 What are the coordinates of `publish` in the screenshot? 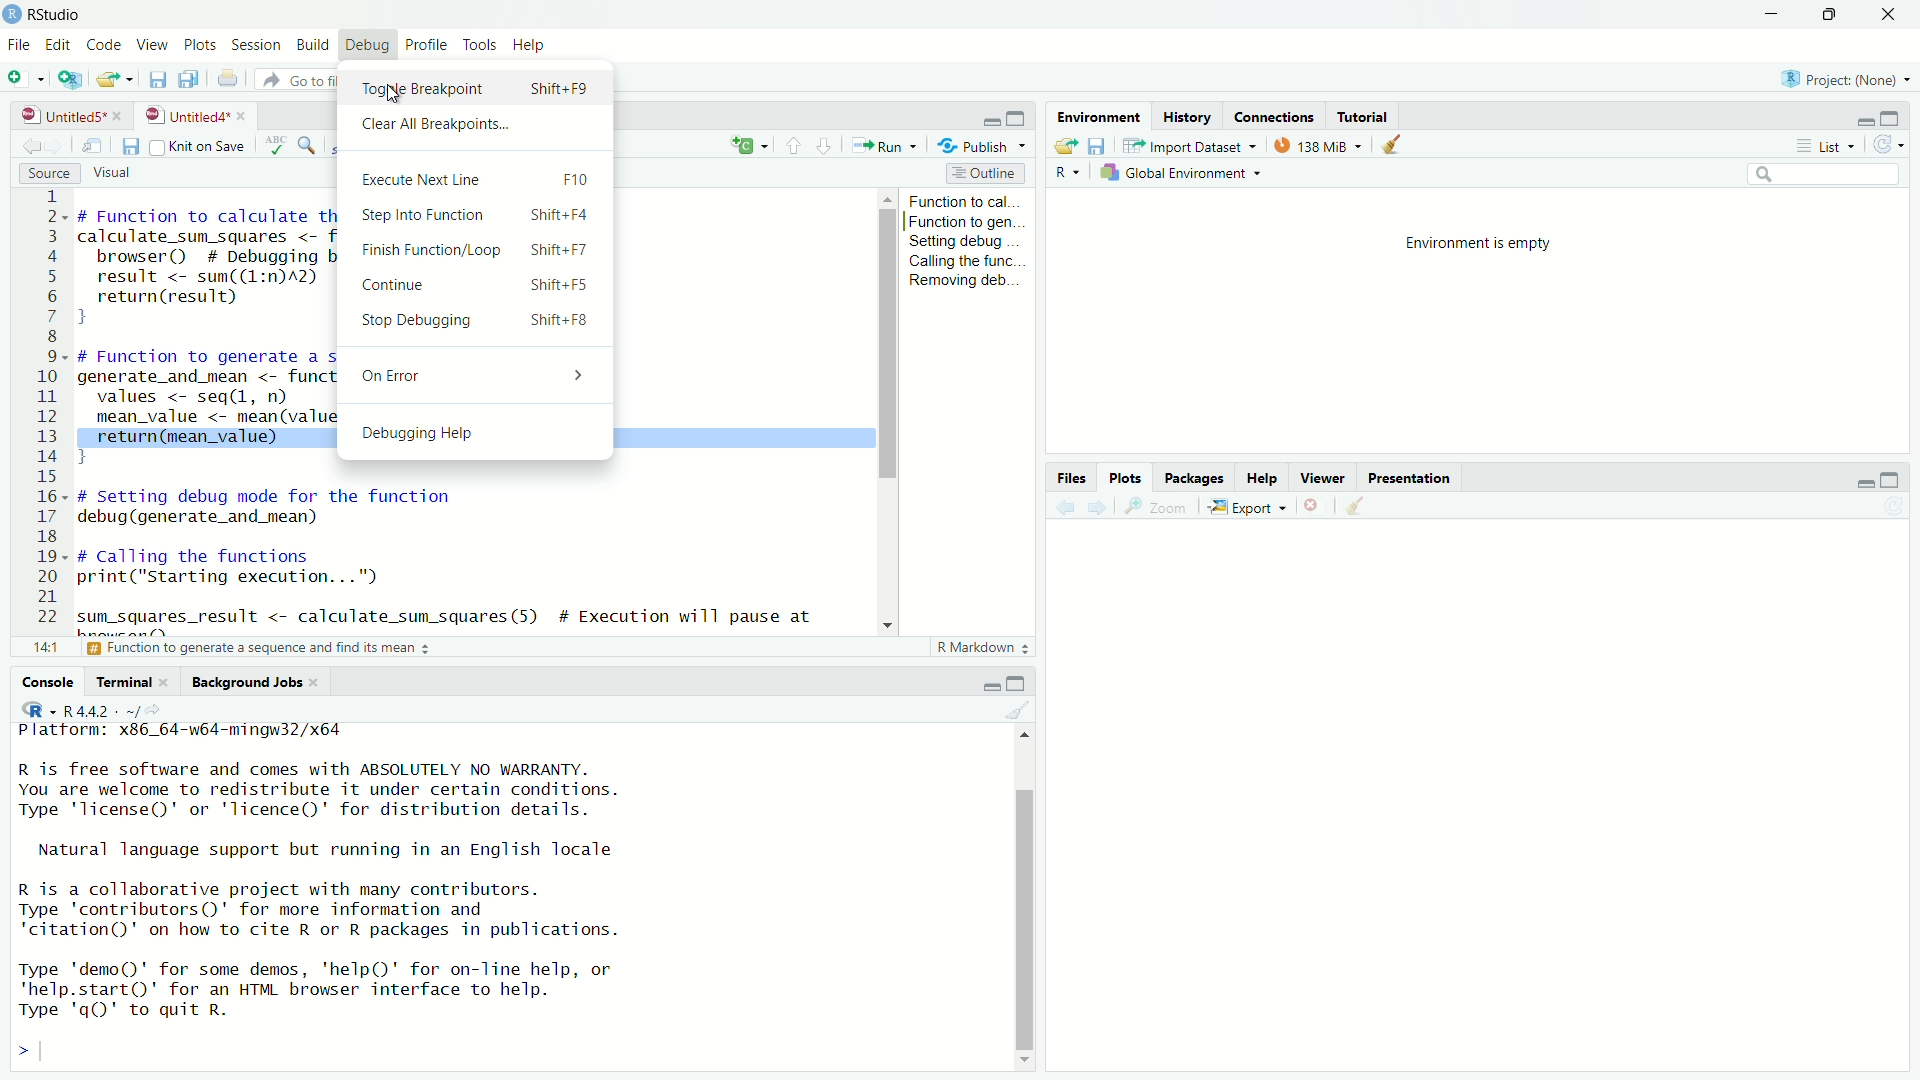 It's located at (986, 145).